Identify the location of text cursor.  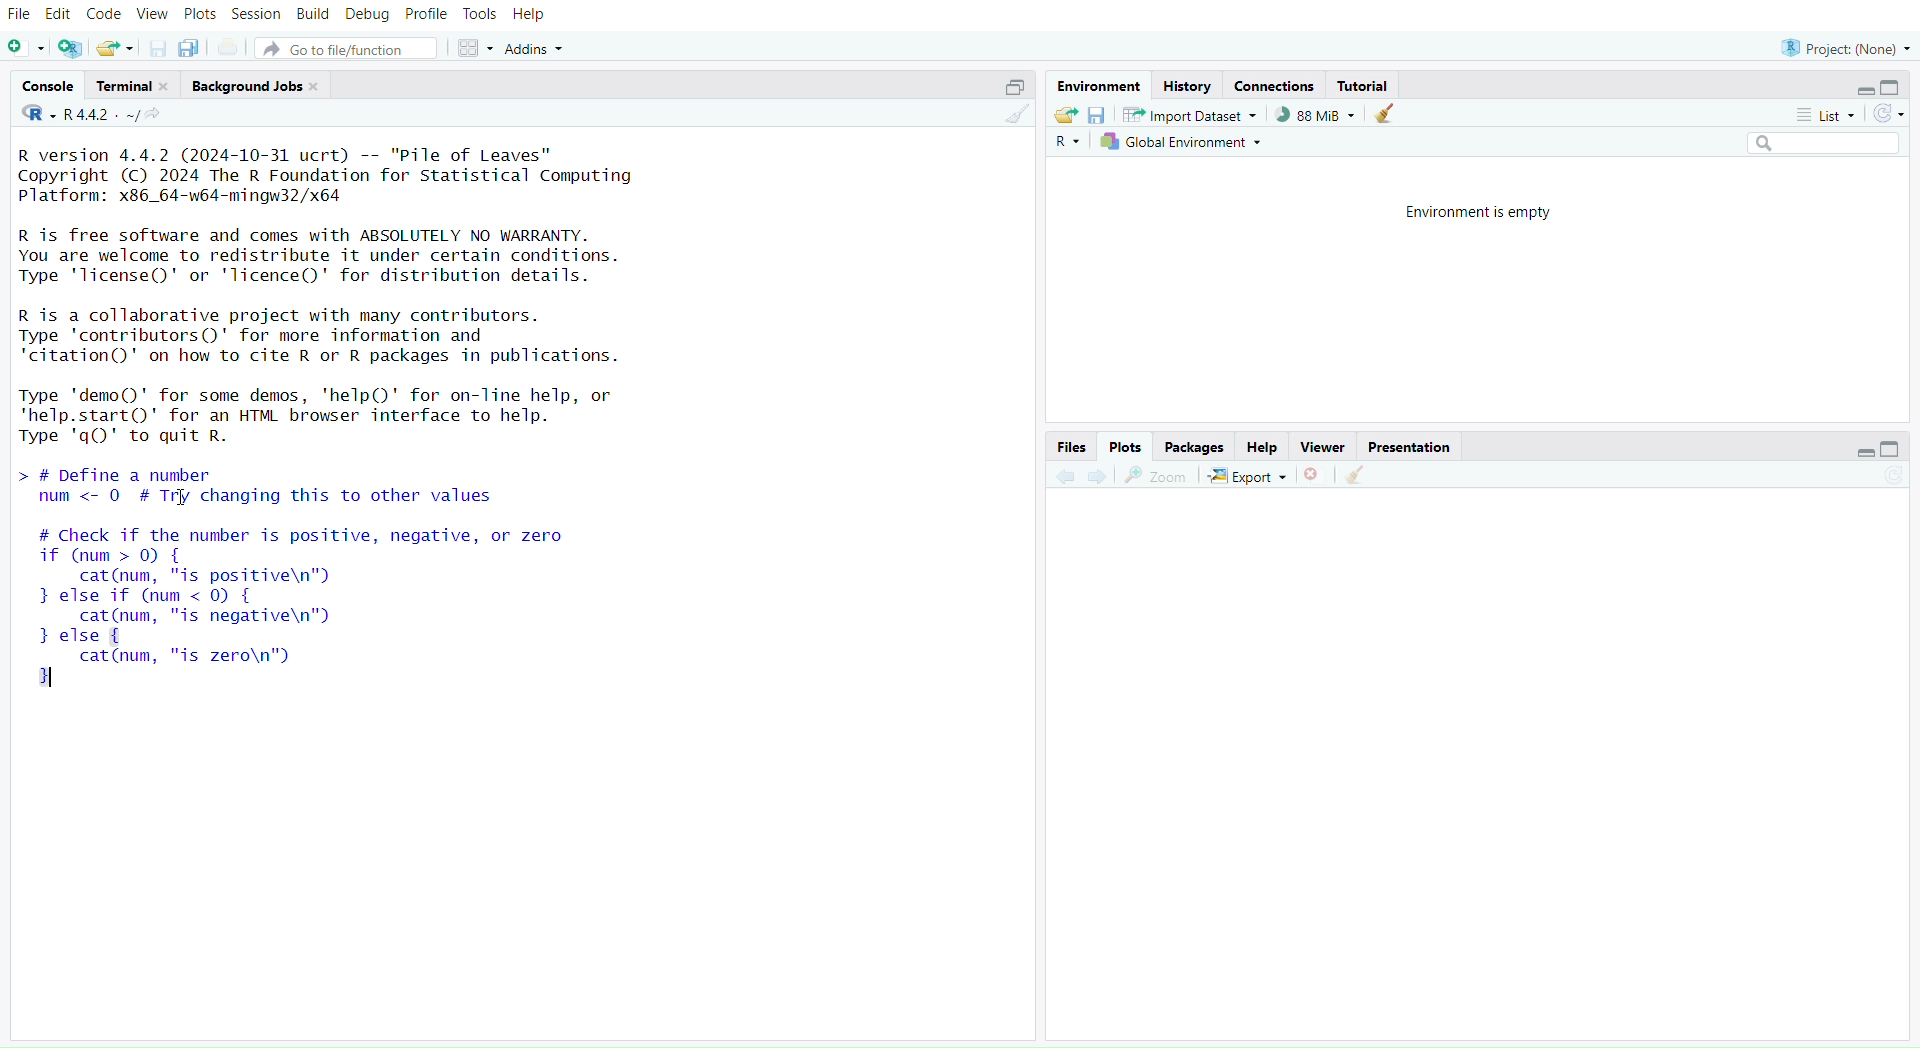
(58, 678).